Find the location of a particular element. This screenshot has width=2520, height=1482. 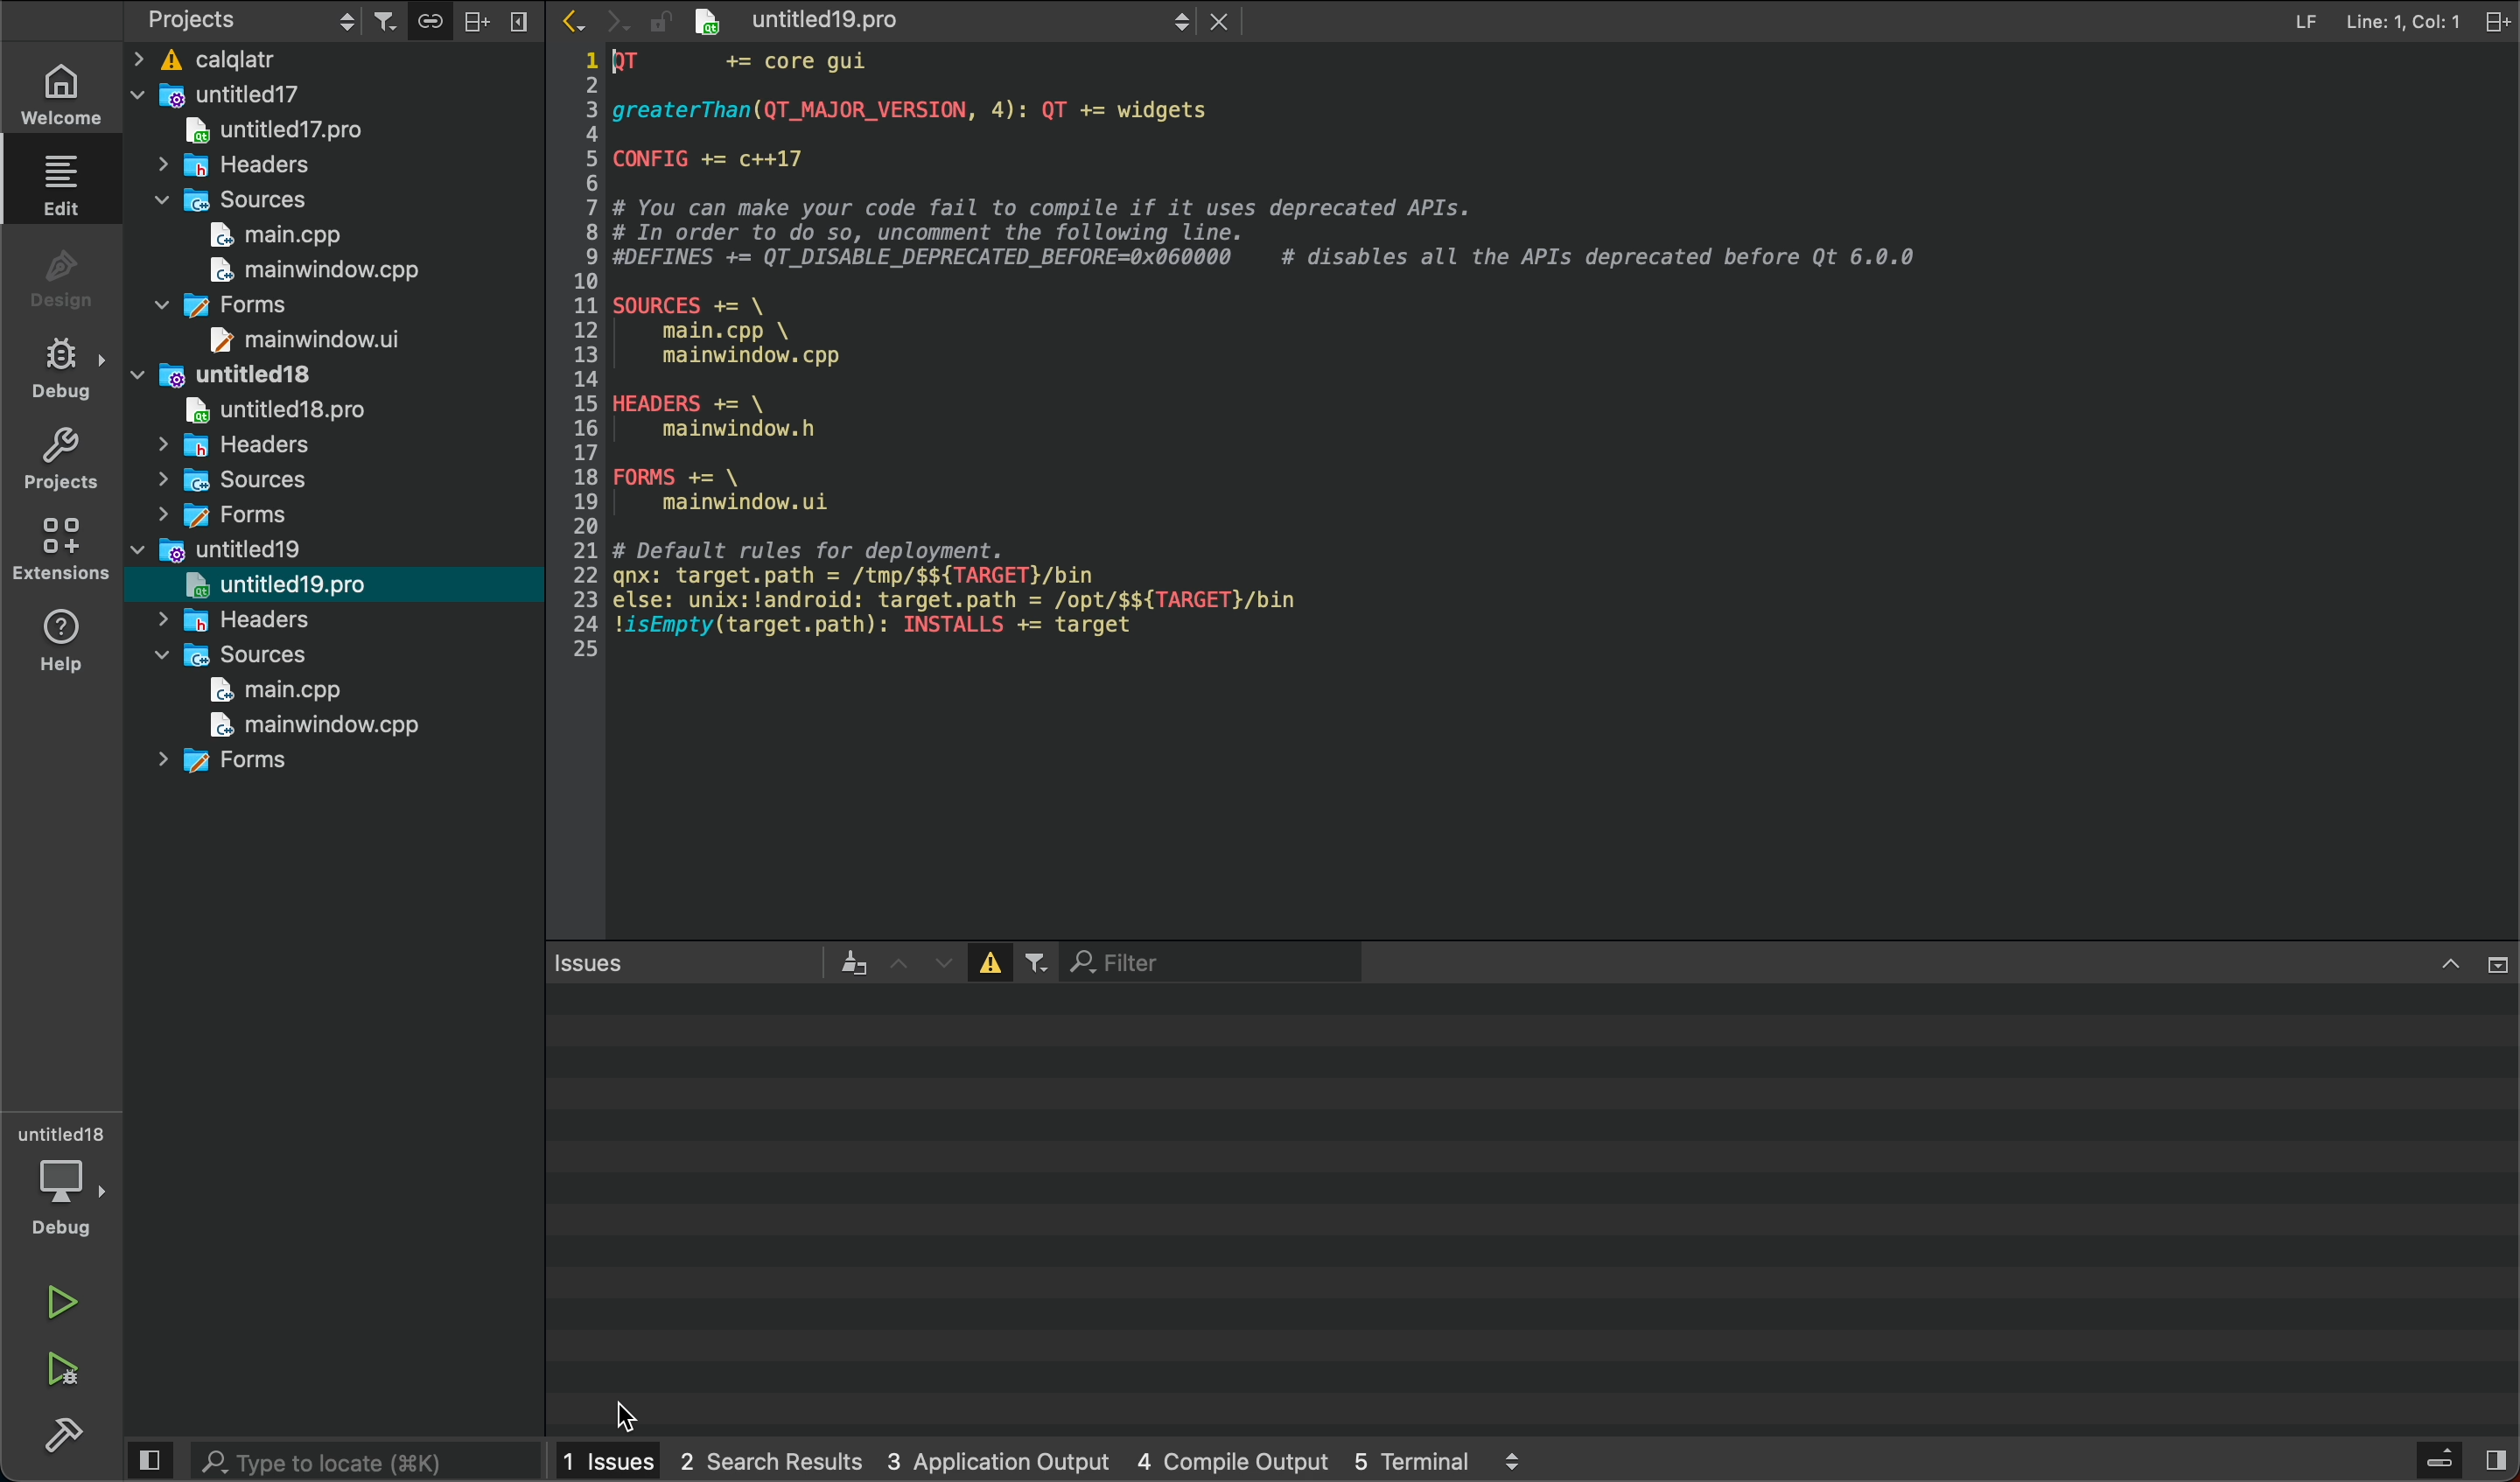

 is located at coordinates (1035, 963).